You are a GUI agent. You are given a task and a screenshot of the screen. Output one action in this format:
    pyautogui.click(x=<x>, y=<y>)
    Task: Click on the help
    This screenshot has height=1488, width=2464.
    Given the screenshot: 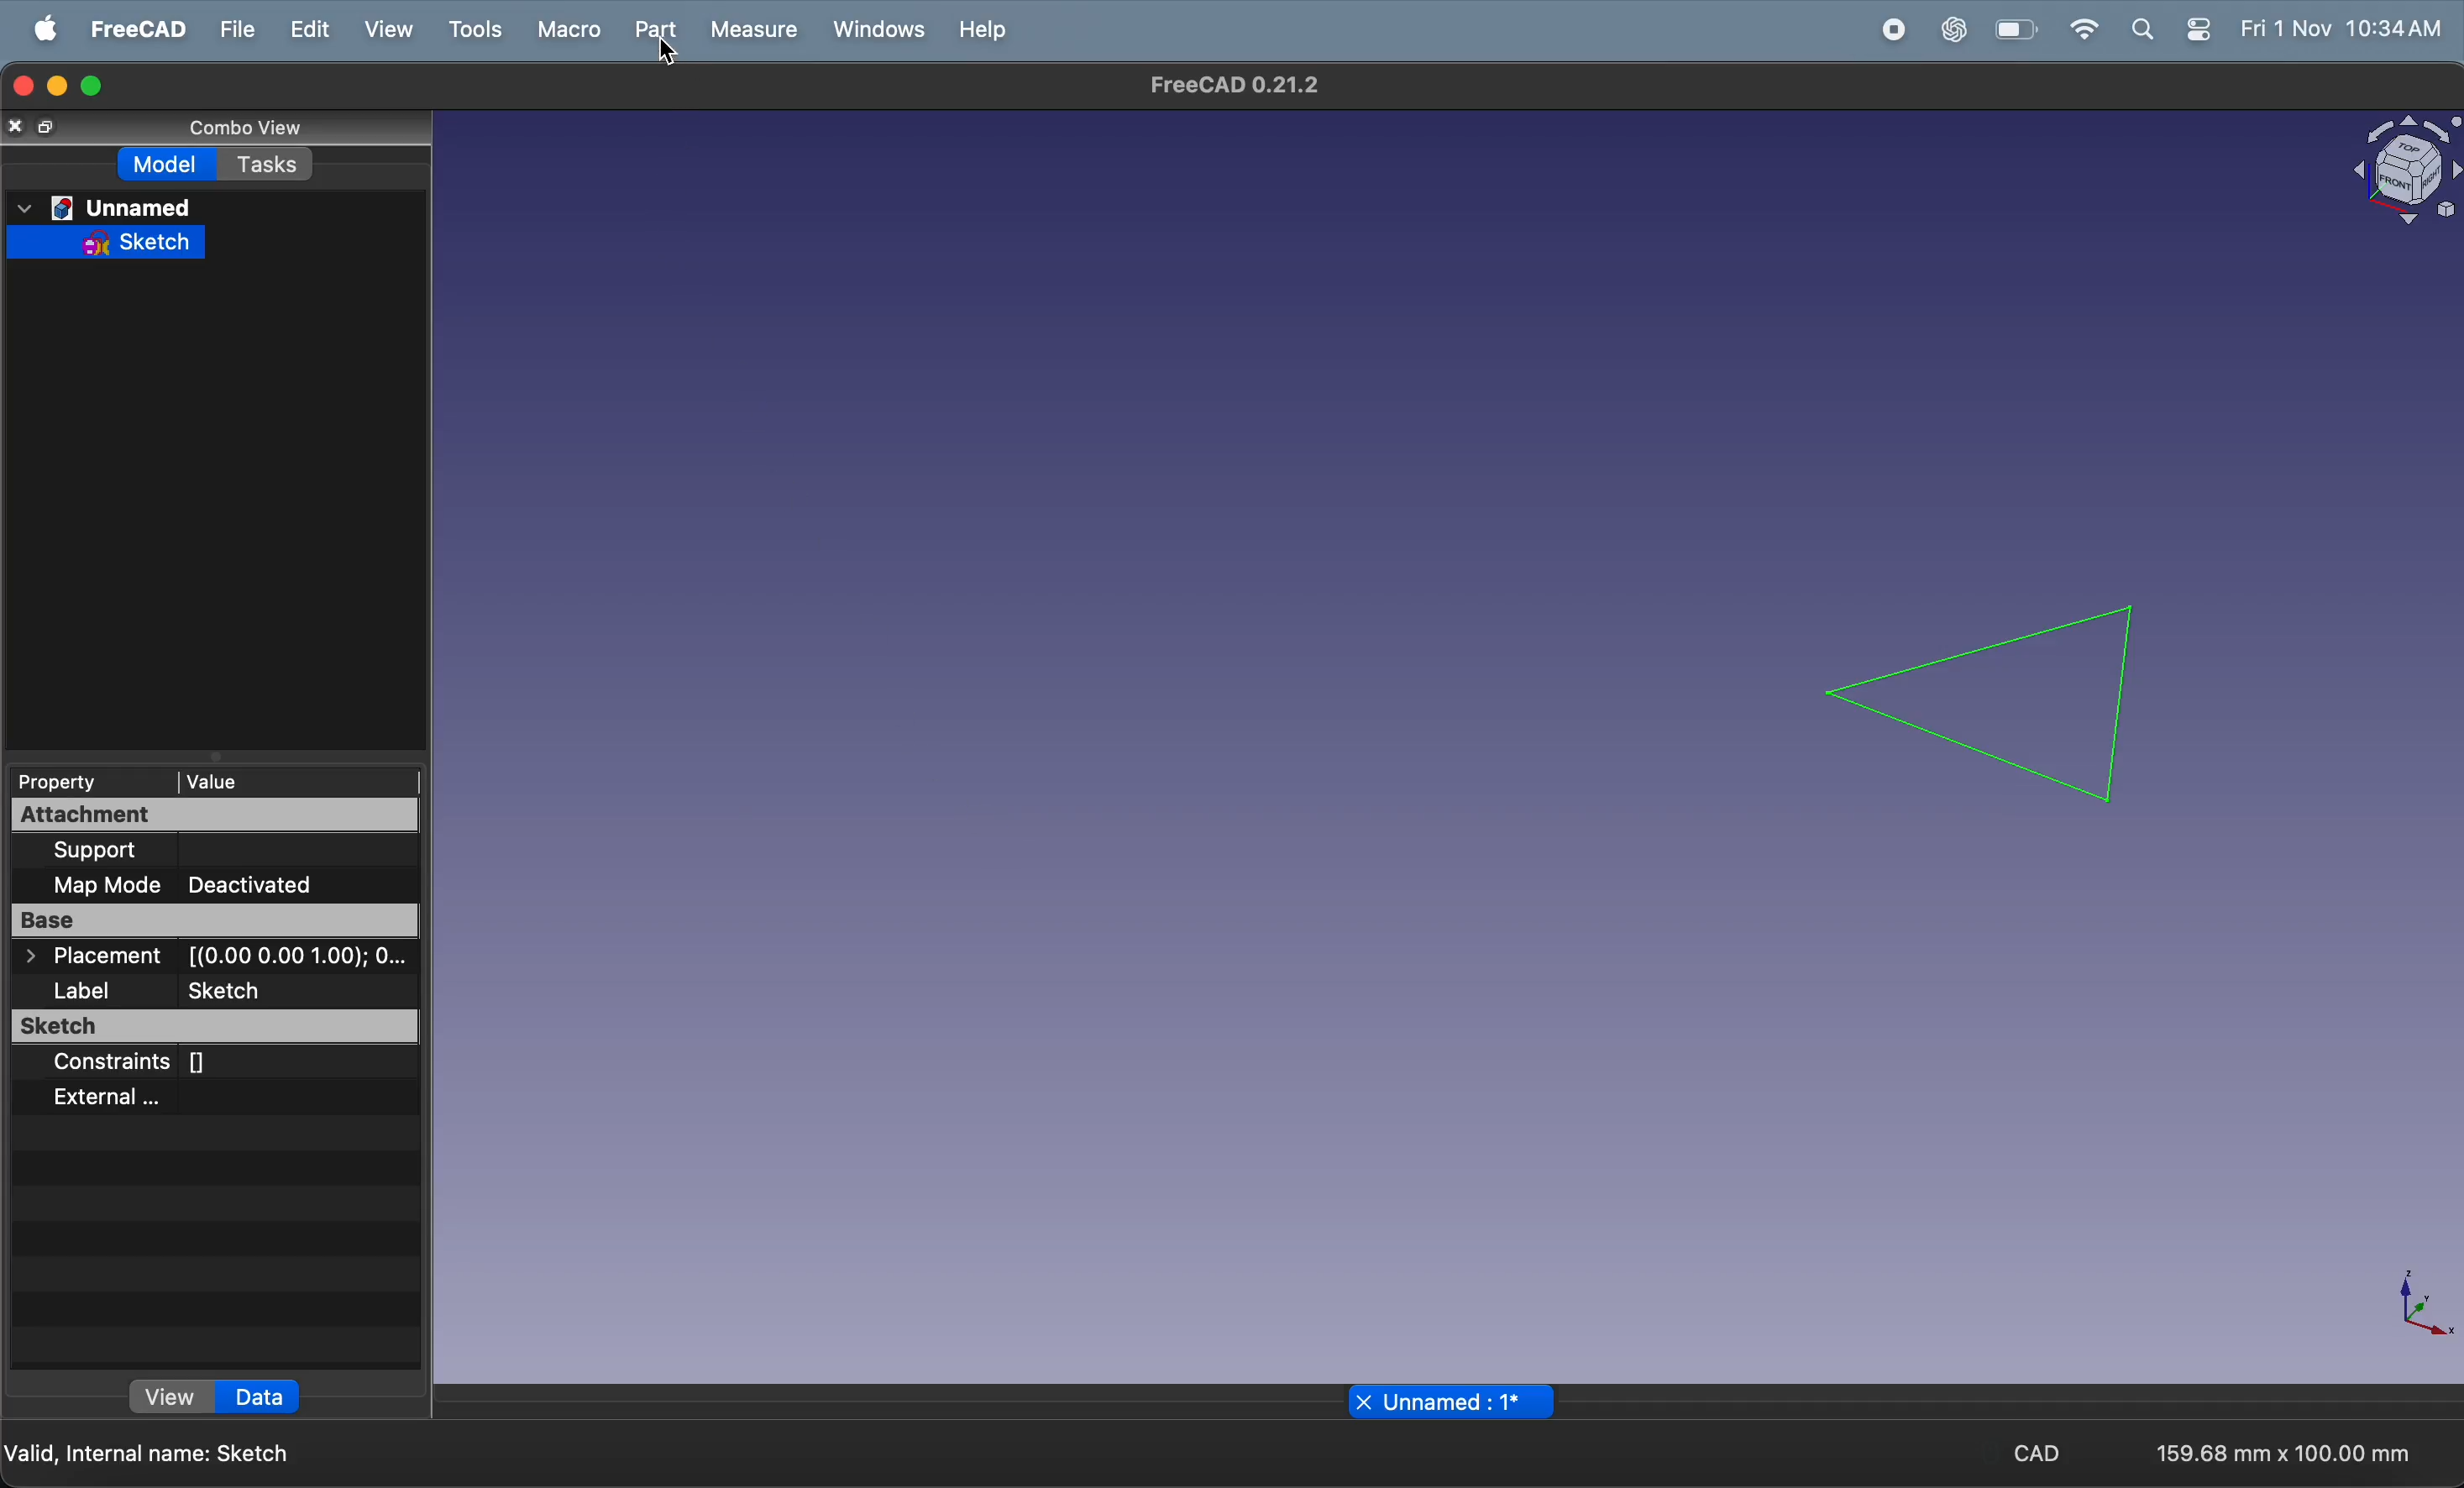 What is the action you would take?
    pyautogui.click(x=986, y=30)
    